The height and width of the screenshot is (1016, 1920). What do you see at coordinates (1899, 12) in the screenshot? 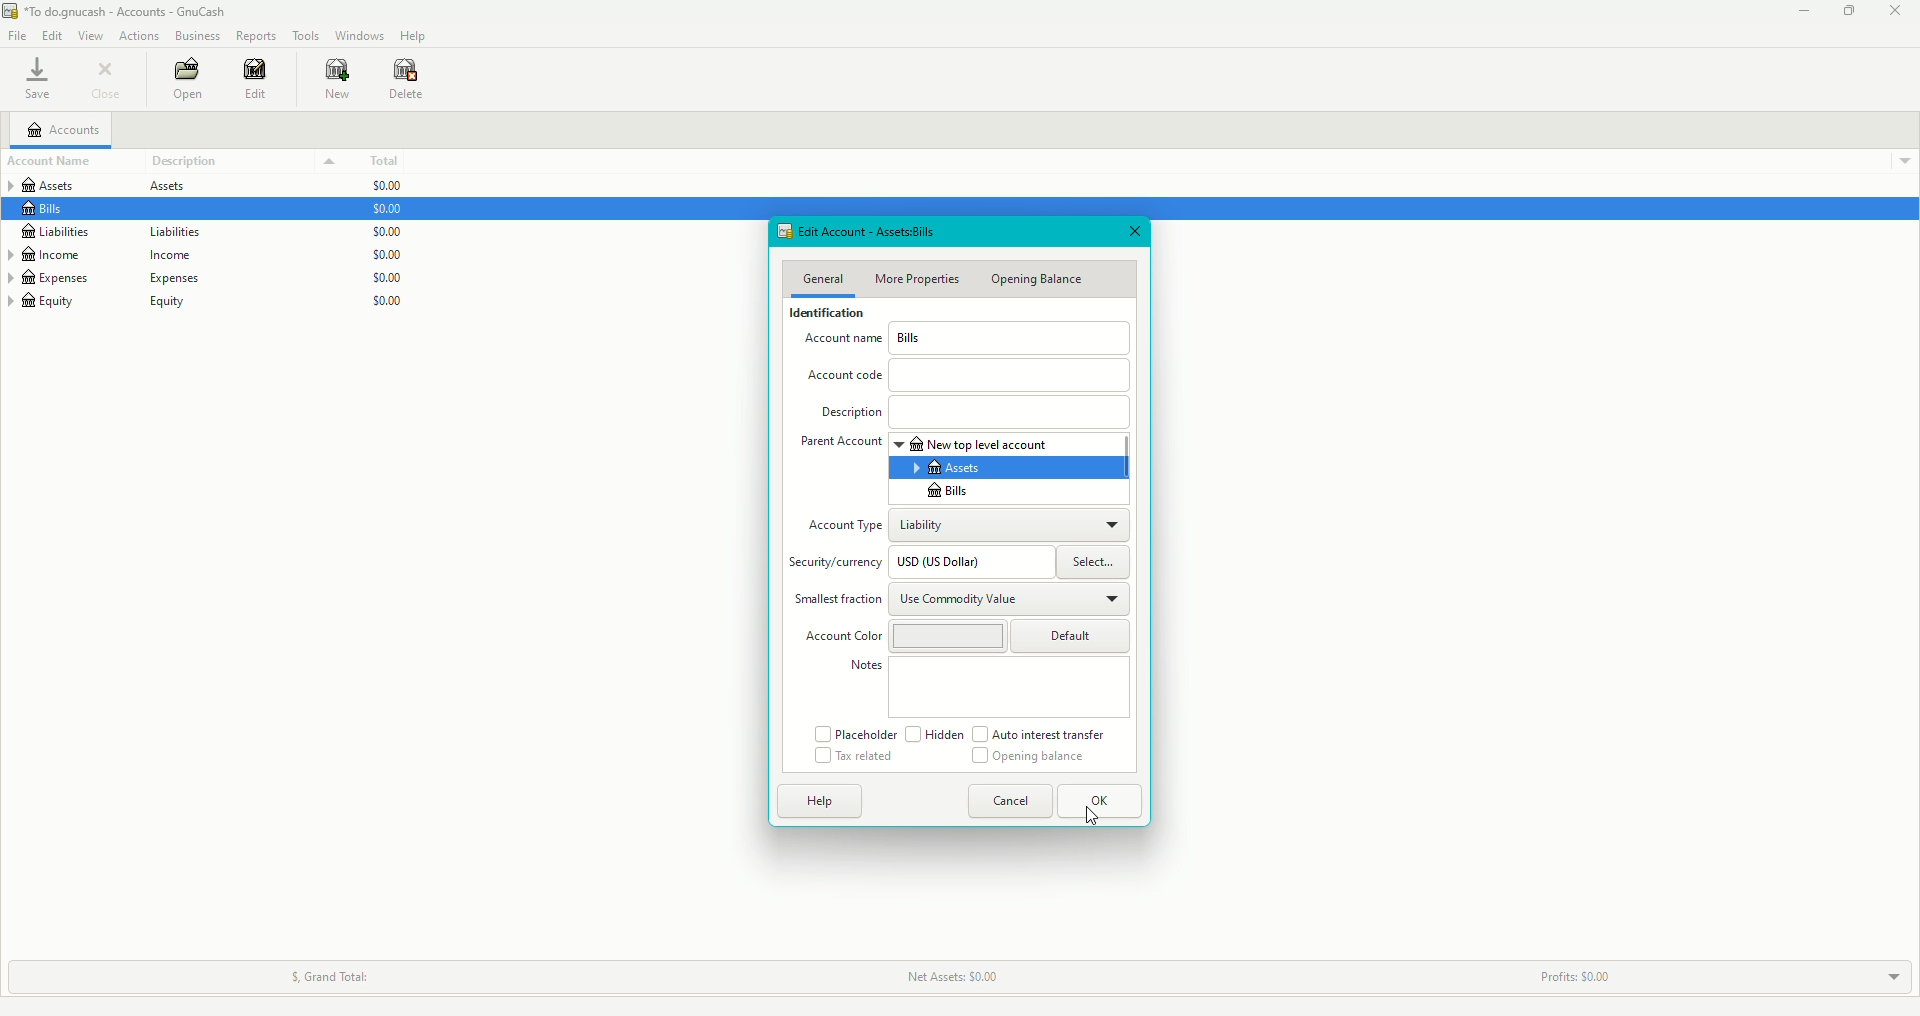
I see `Close` at bounding box center [1899, 12].